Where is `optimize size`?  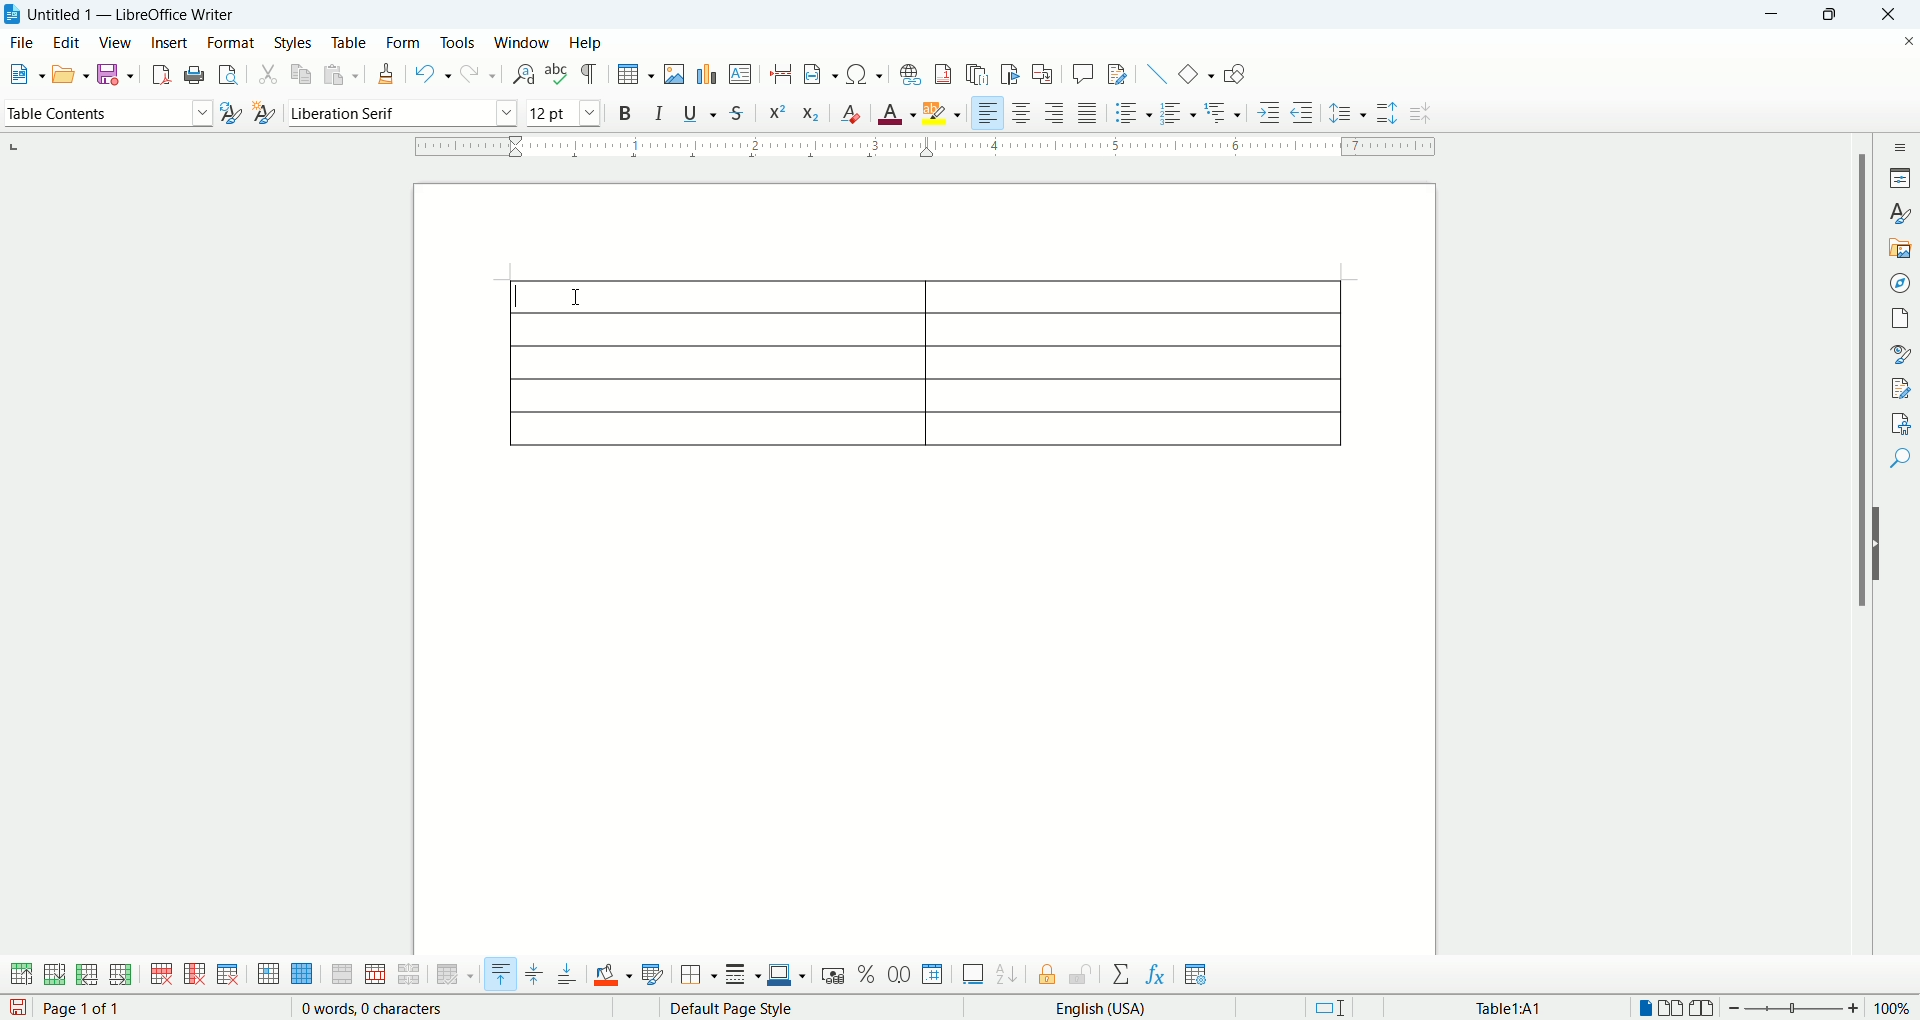
optimize size is located at coordinates (456, 975).